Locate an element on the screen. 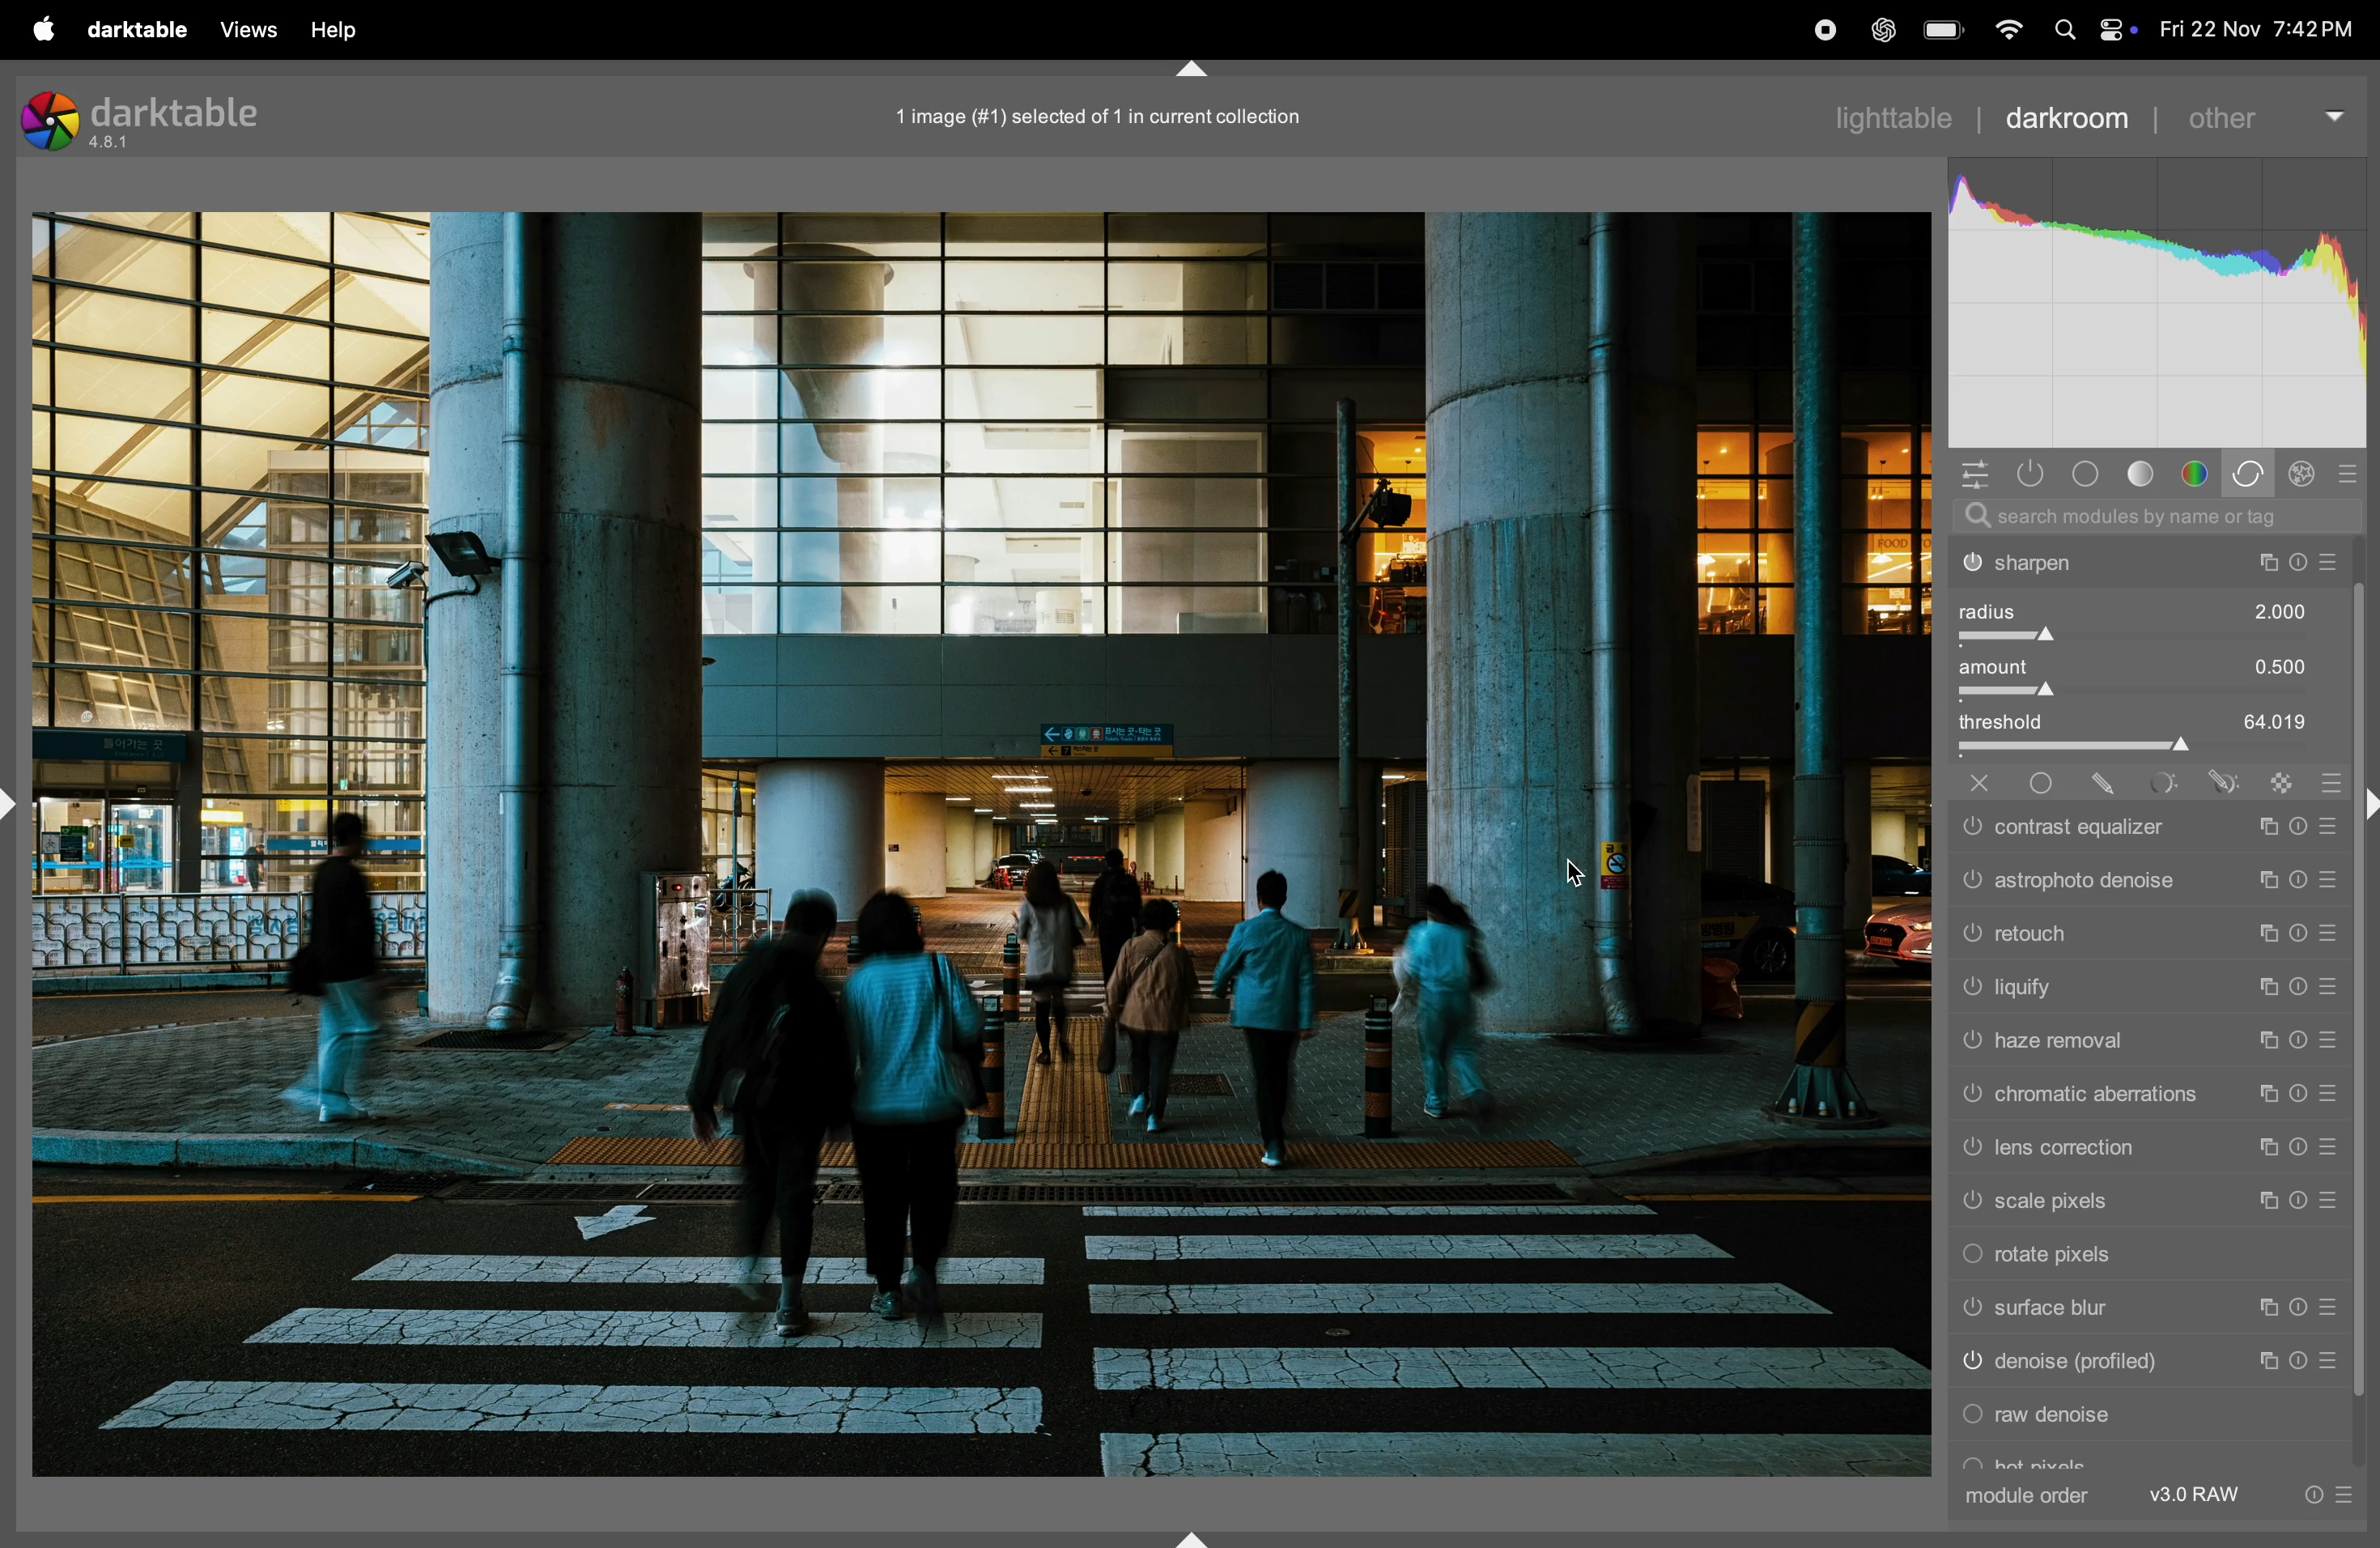 The width and height of the screenshot is (2380, 1548). correct is located at coordinates (2251, 473).